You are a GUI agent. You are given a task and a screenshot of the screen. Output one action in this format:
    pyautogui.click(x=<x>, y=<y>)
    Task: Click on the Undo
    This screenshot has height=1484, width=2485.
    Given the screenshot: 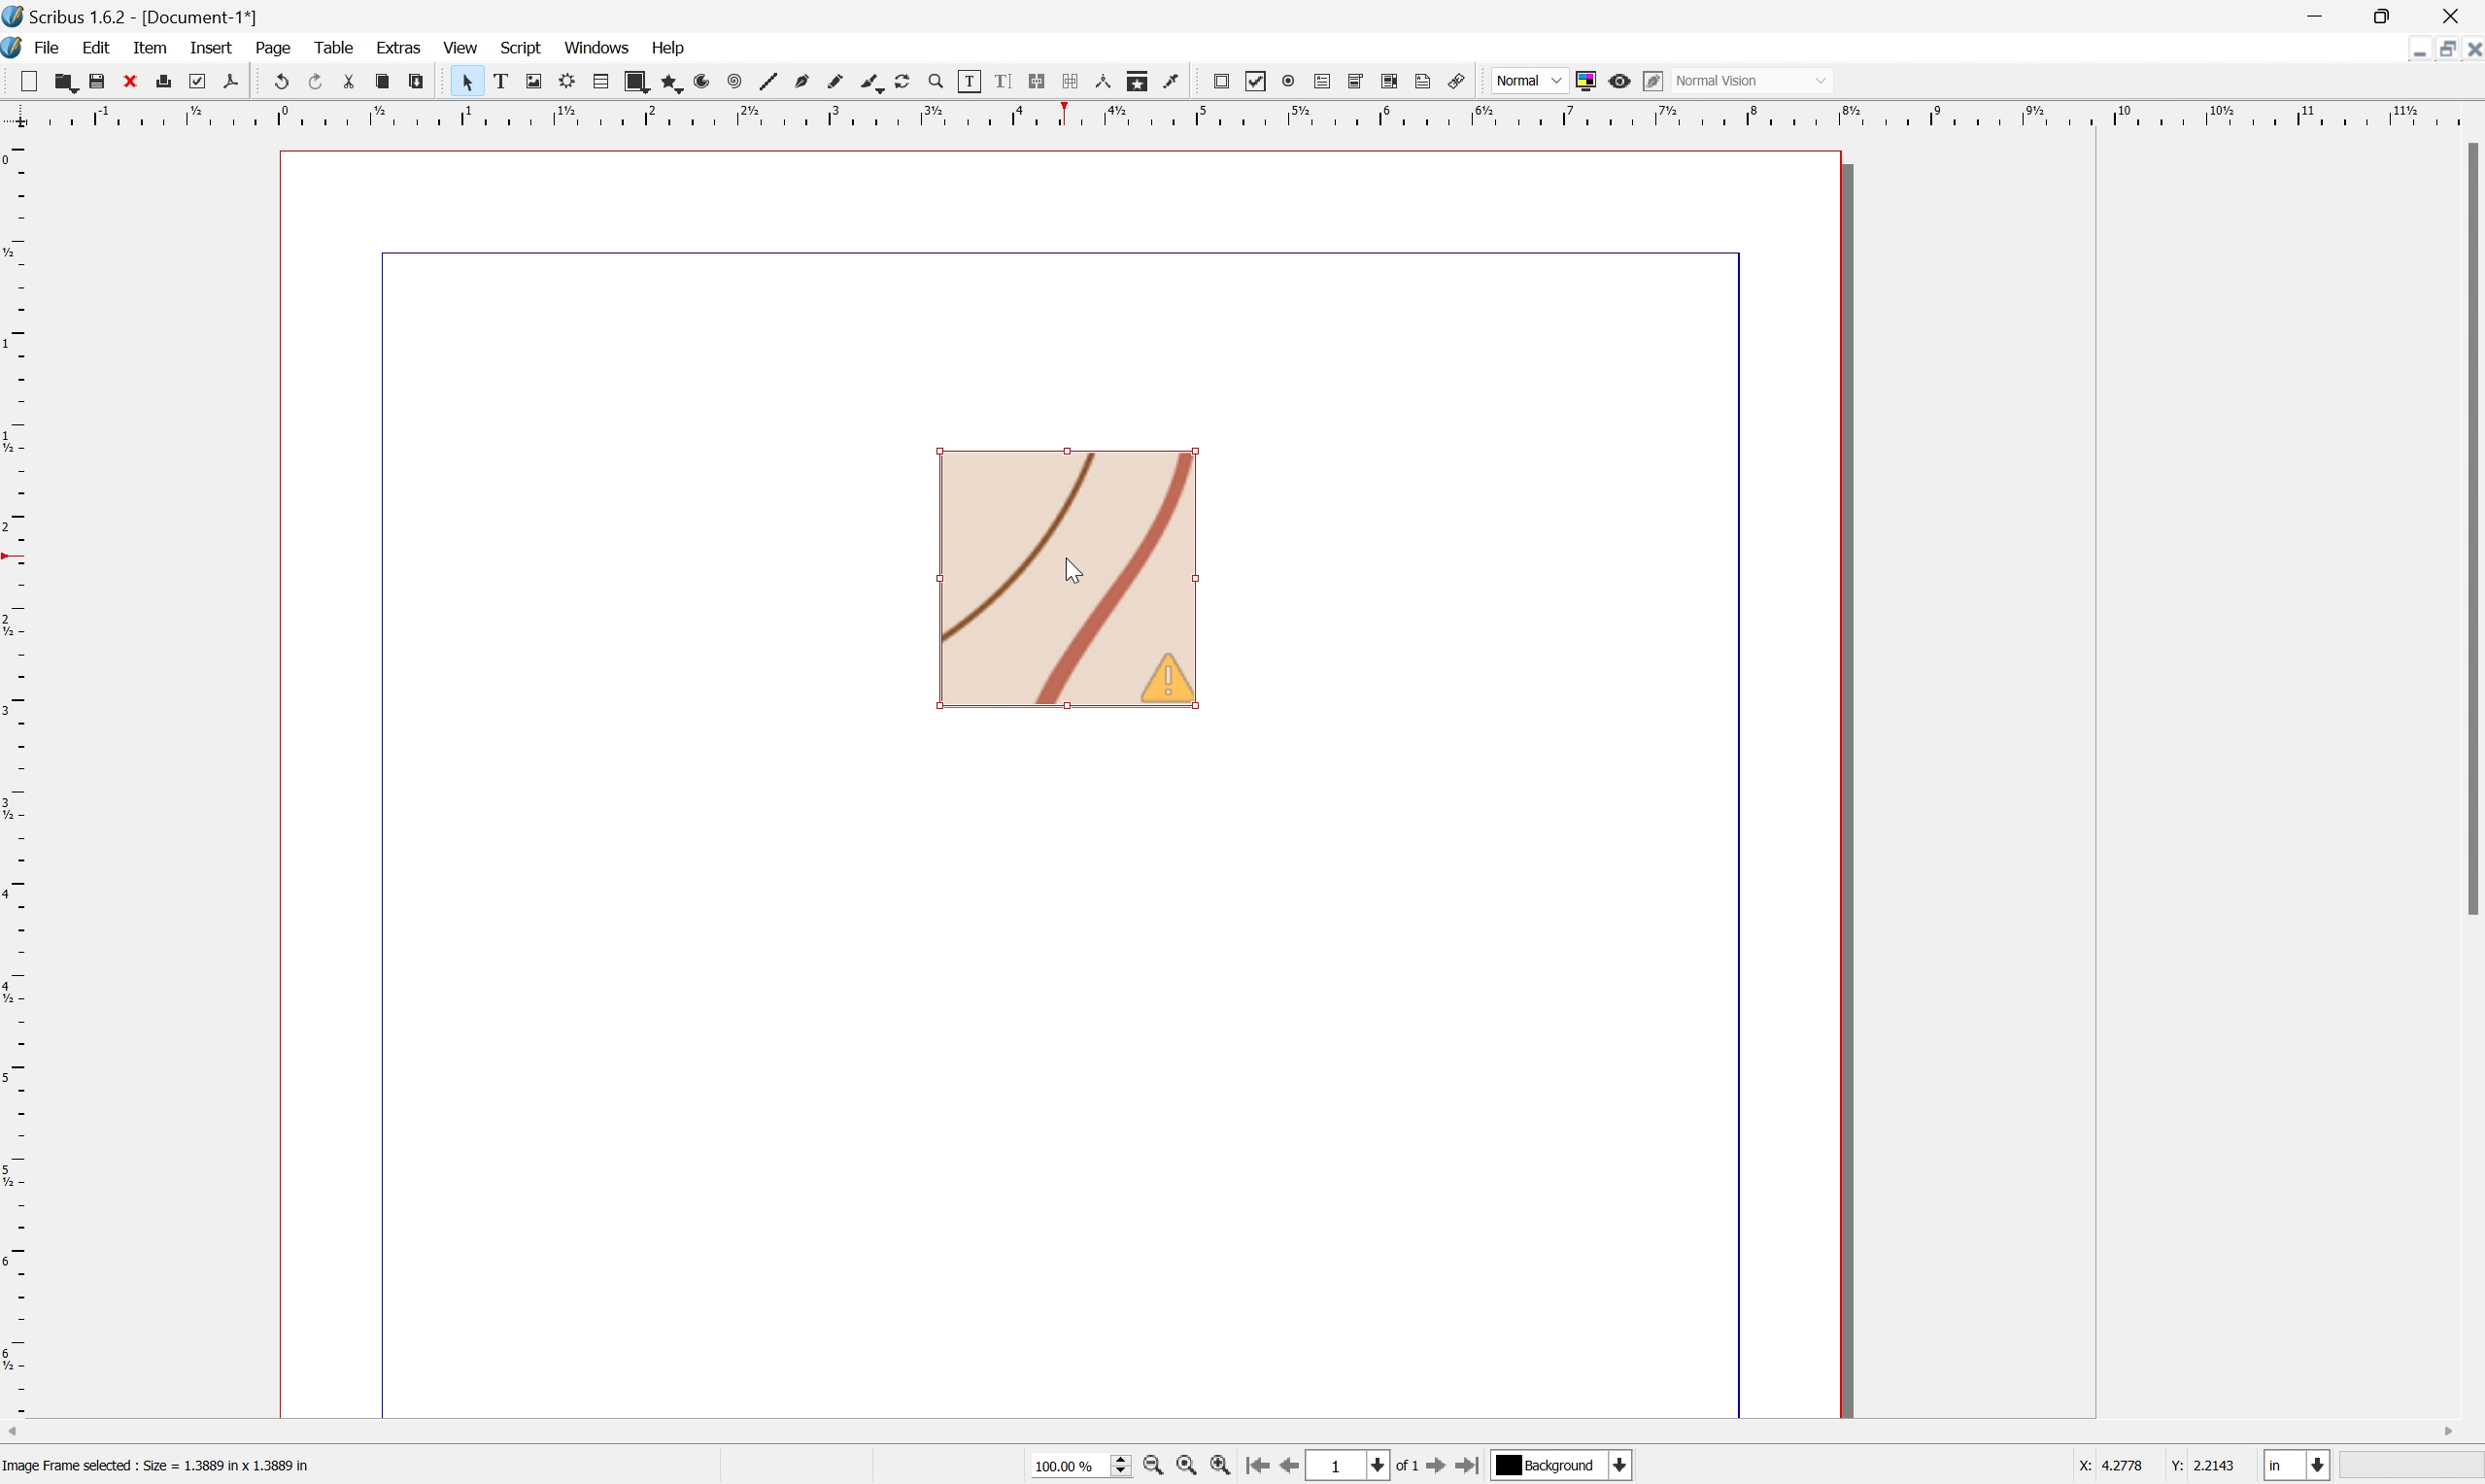 What is the action you would take?
    pyautogui.click(x=279, y=81)
    